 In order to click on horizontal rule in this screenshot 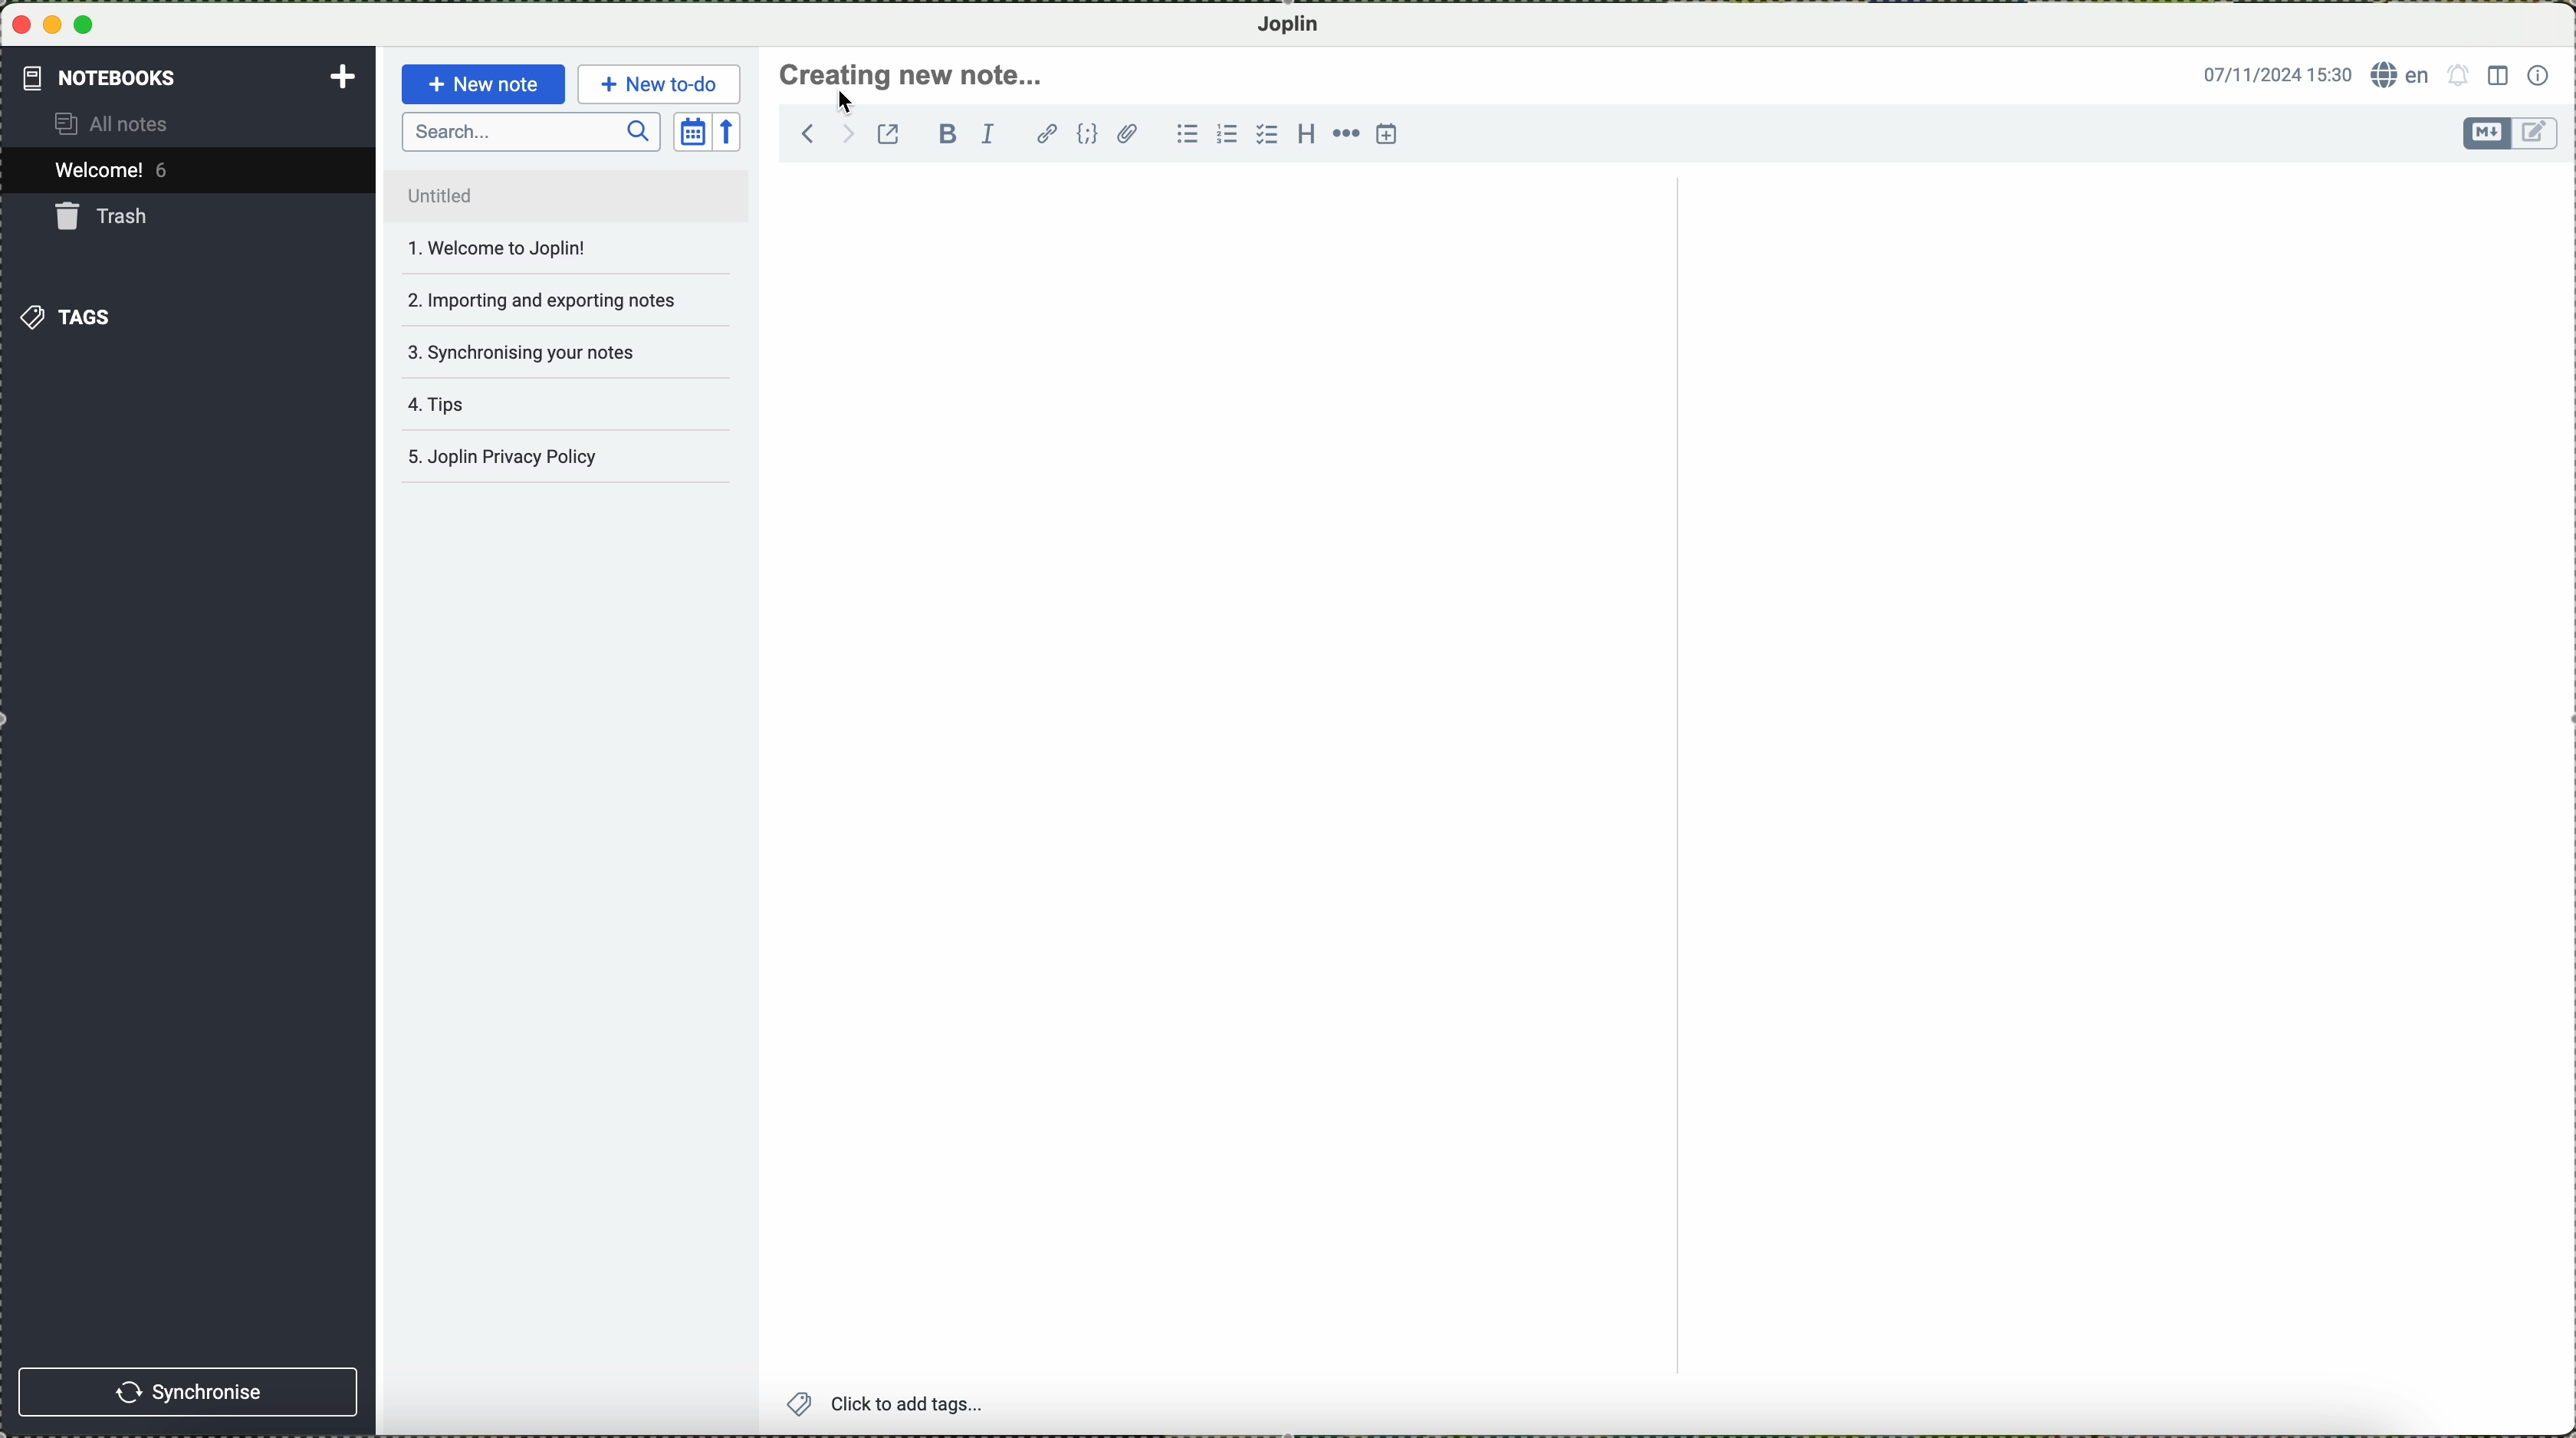, I will do `click(1344, 133)`.